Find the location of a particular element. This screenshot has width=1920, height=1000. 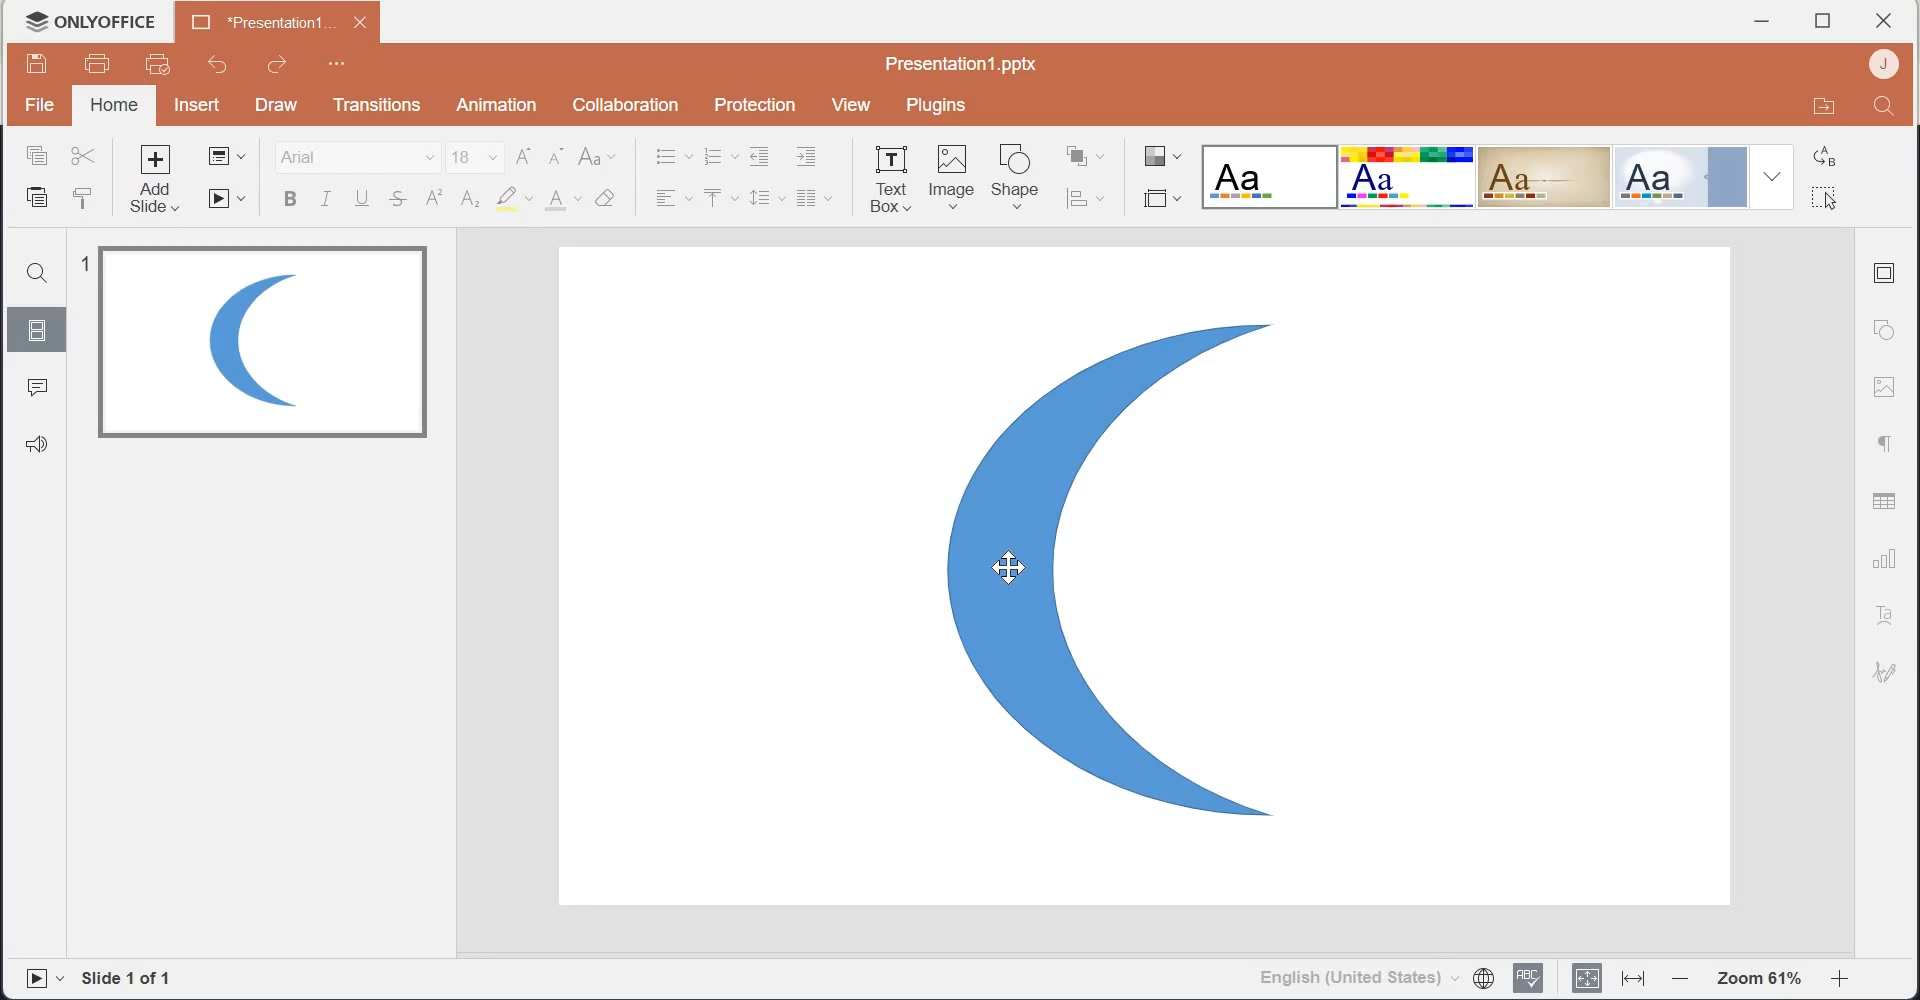

Transitions is located at coordinates (374, 105).